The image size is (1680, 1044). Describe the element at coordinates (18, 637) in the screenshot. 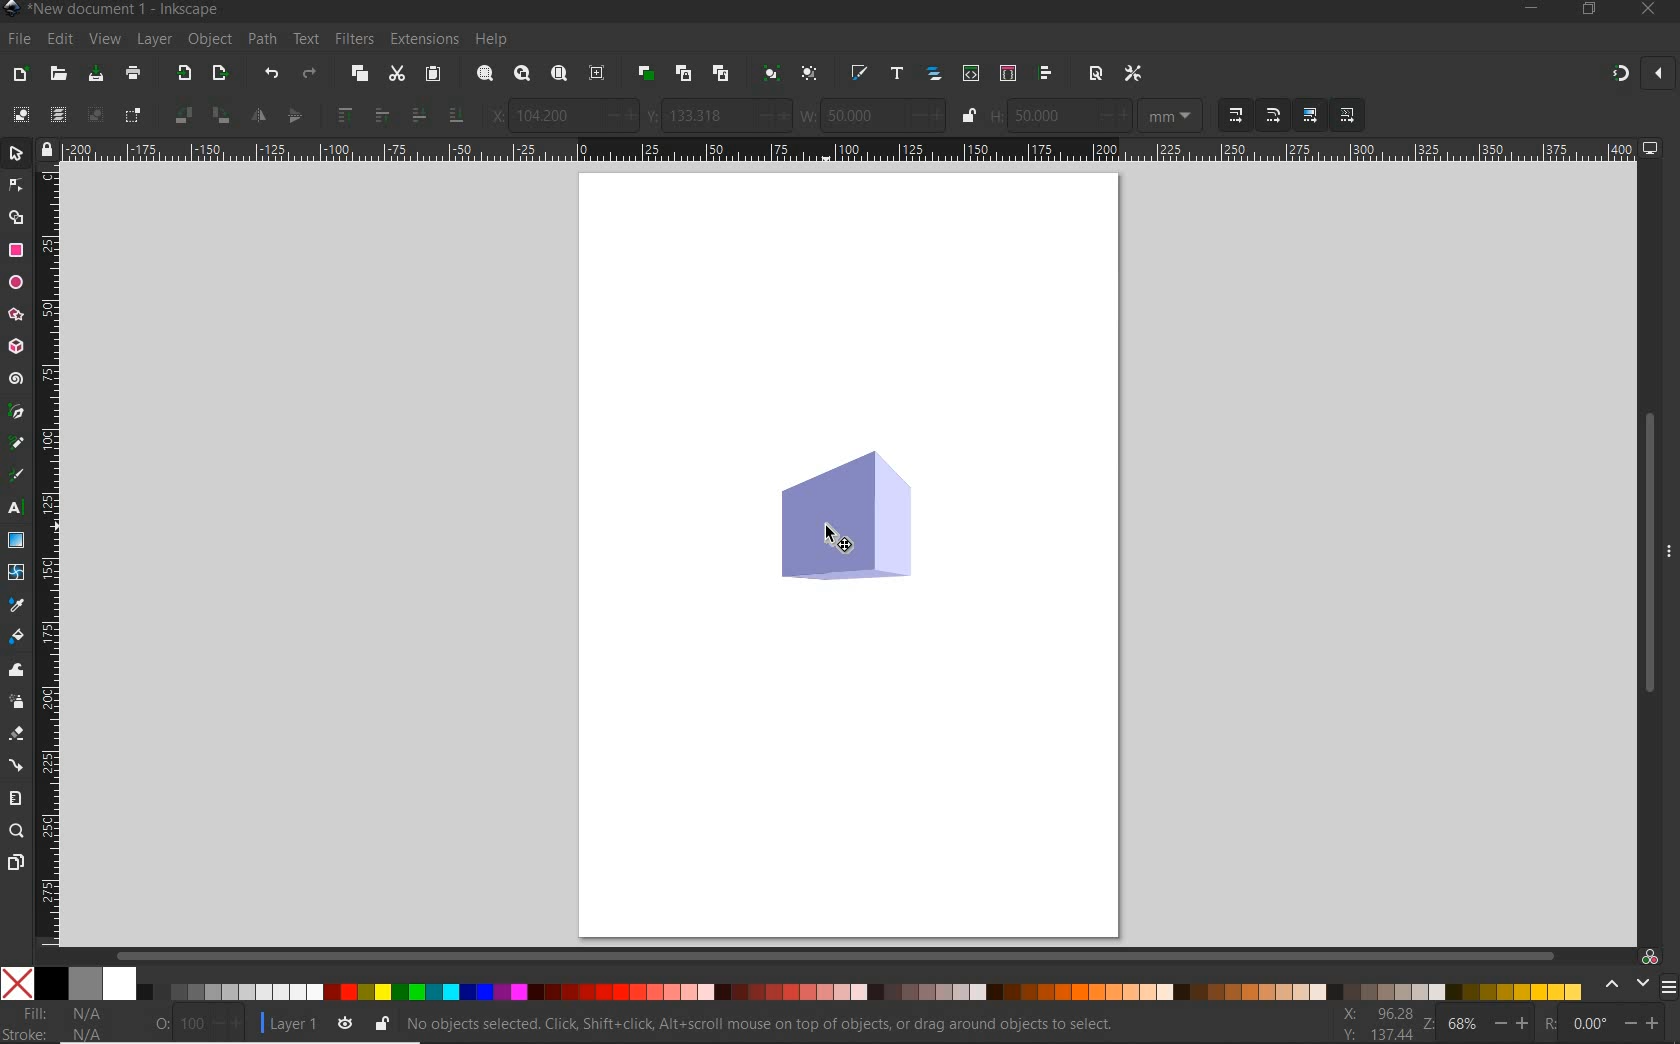

I see `paint bucket tool` at that location.